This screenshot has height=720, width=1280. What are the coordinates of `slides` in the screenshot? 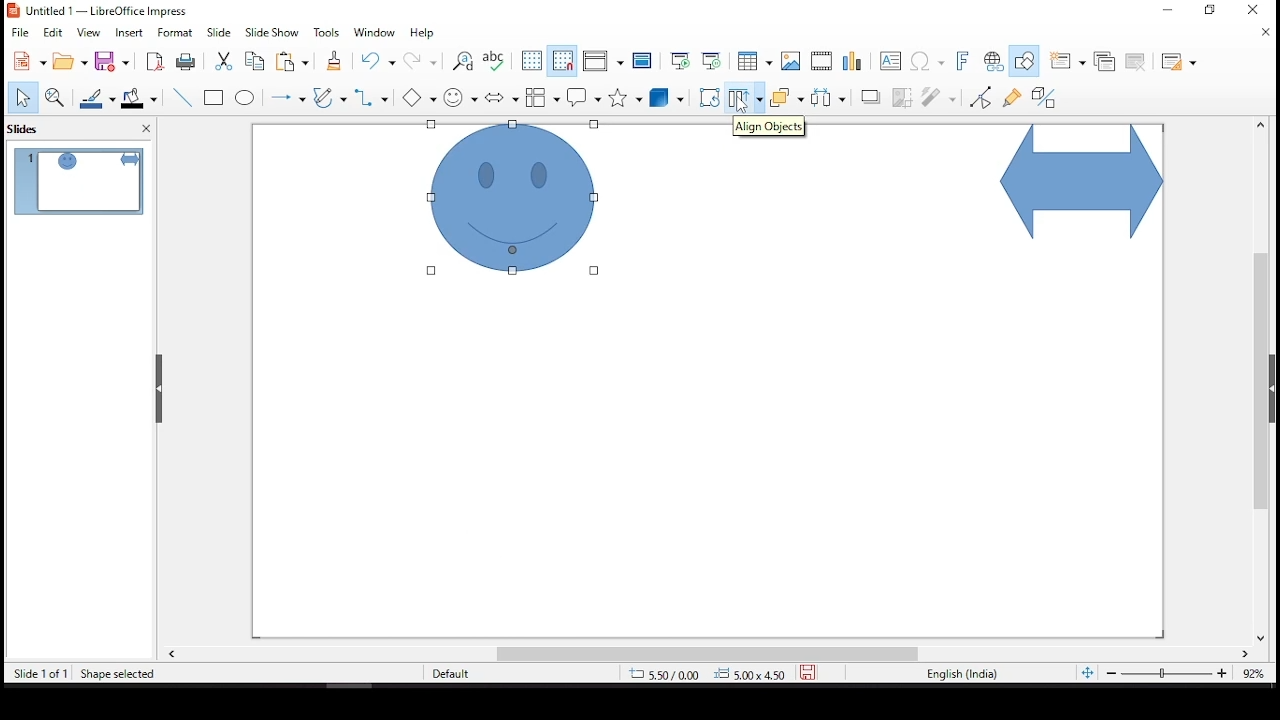 It's located at (29, 128).